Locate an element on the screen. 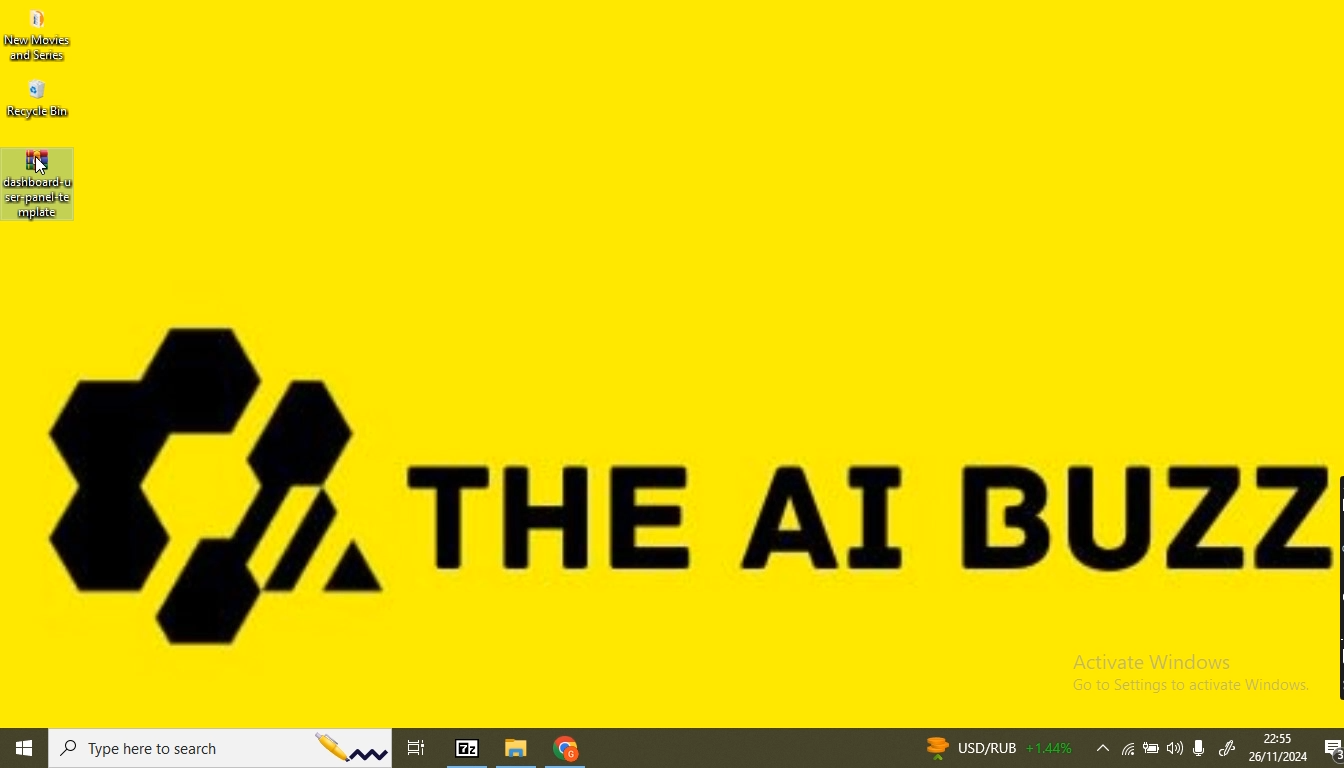 The image size is (1344, 768). Pointer is located at coordinates (43, 163).